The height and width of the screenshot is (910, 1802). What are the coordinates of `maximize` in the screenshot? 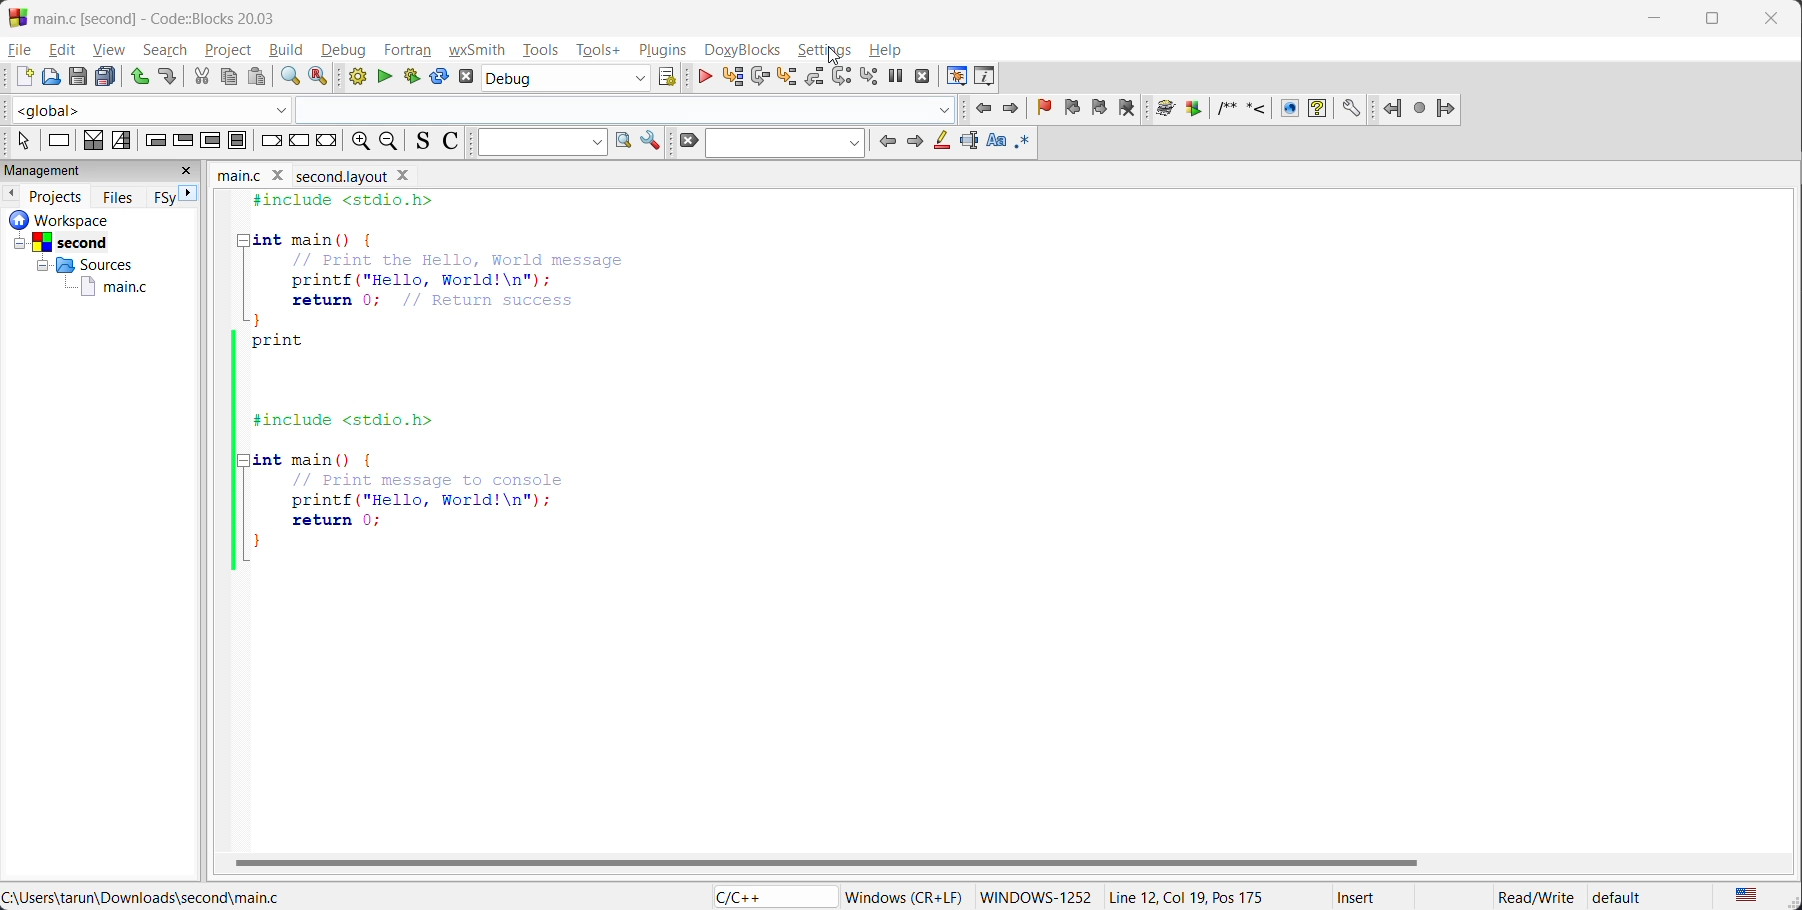 It's located at (1713, 22).